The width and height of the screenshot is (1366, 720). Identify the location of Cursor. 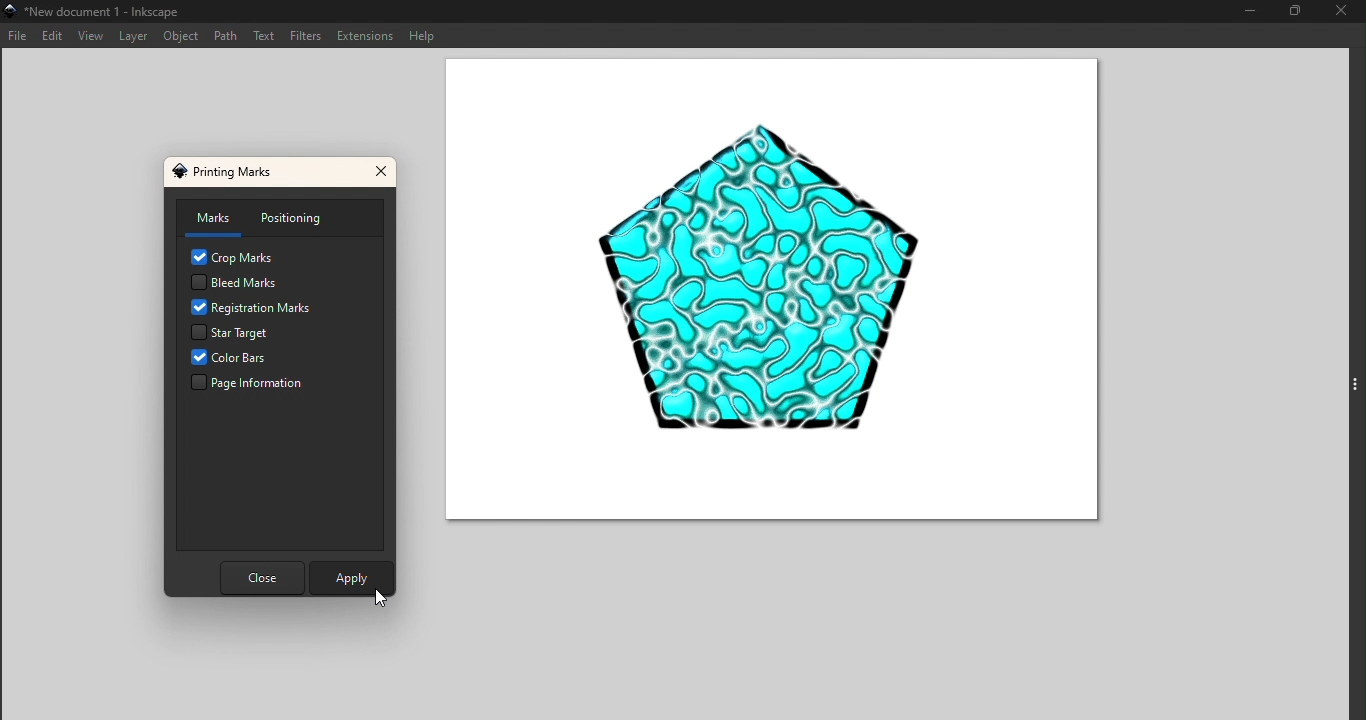
(385, 598).